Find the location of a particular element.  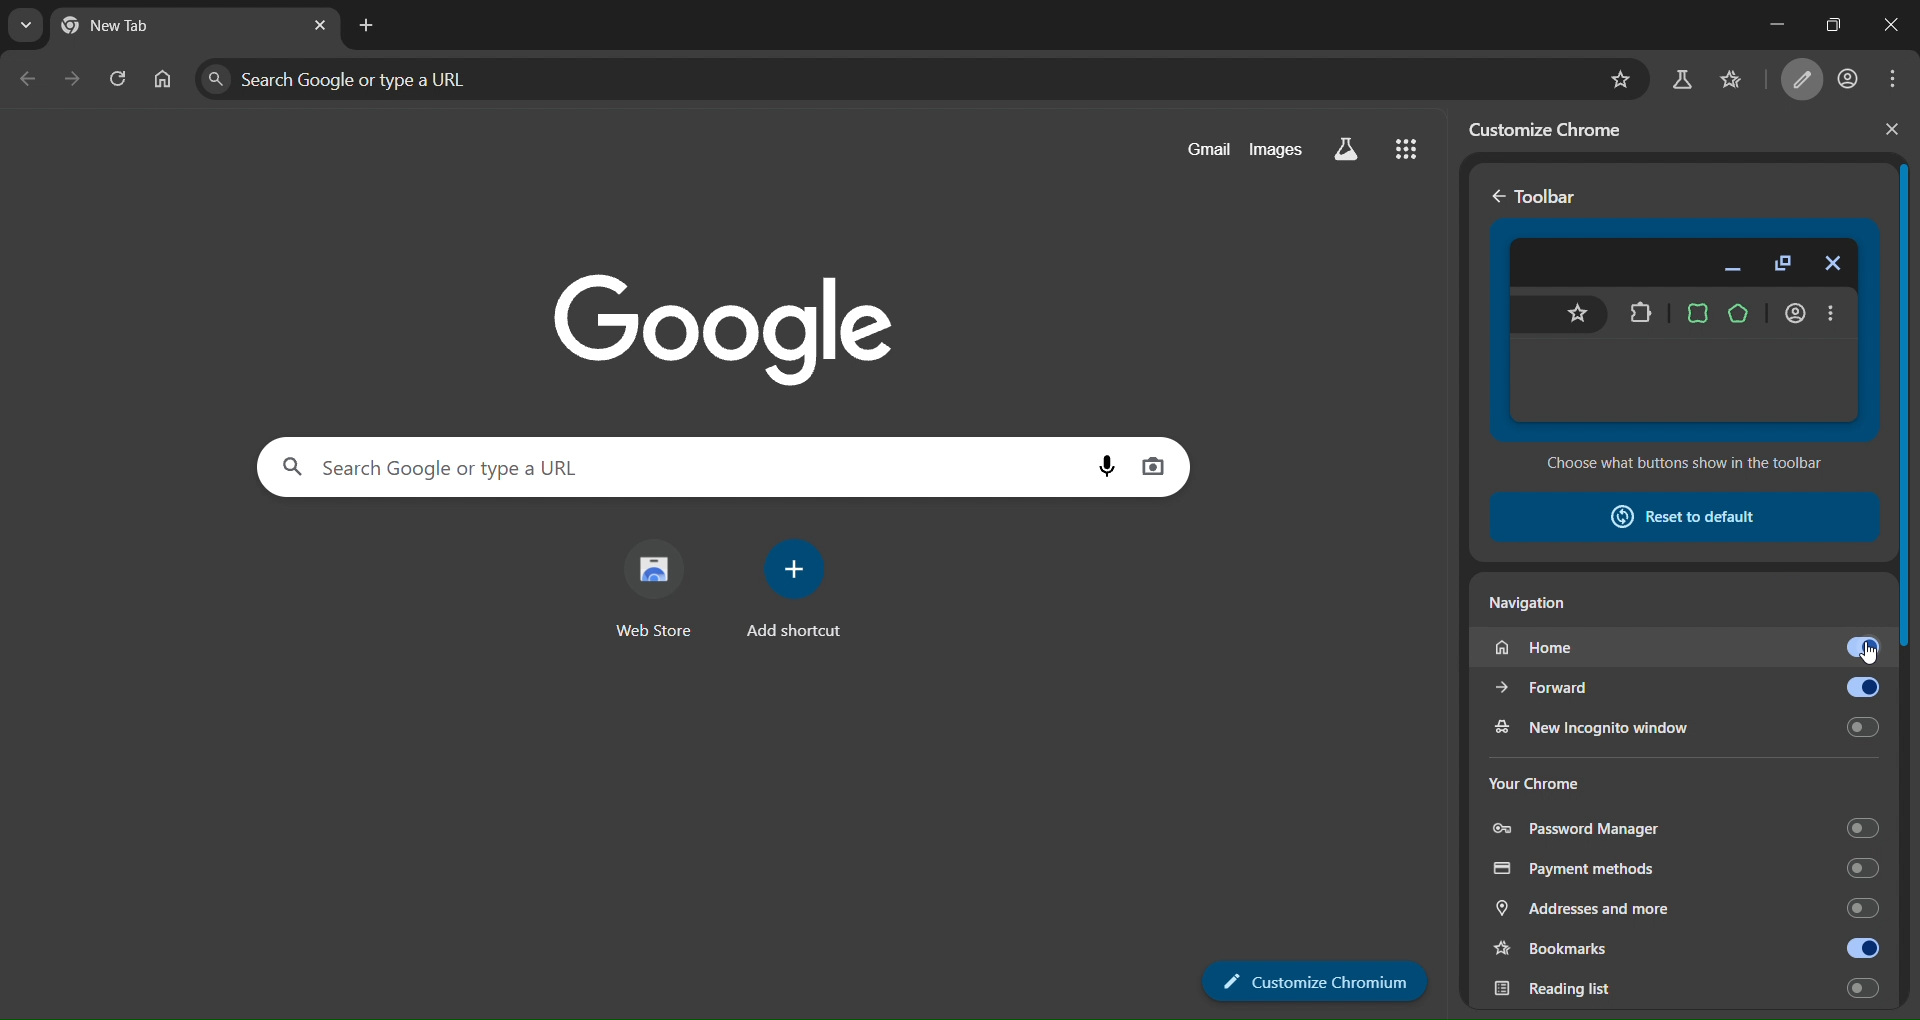

minimize is located at coordinates (1756, 24).